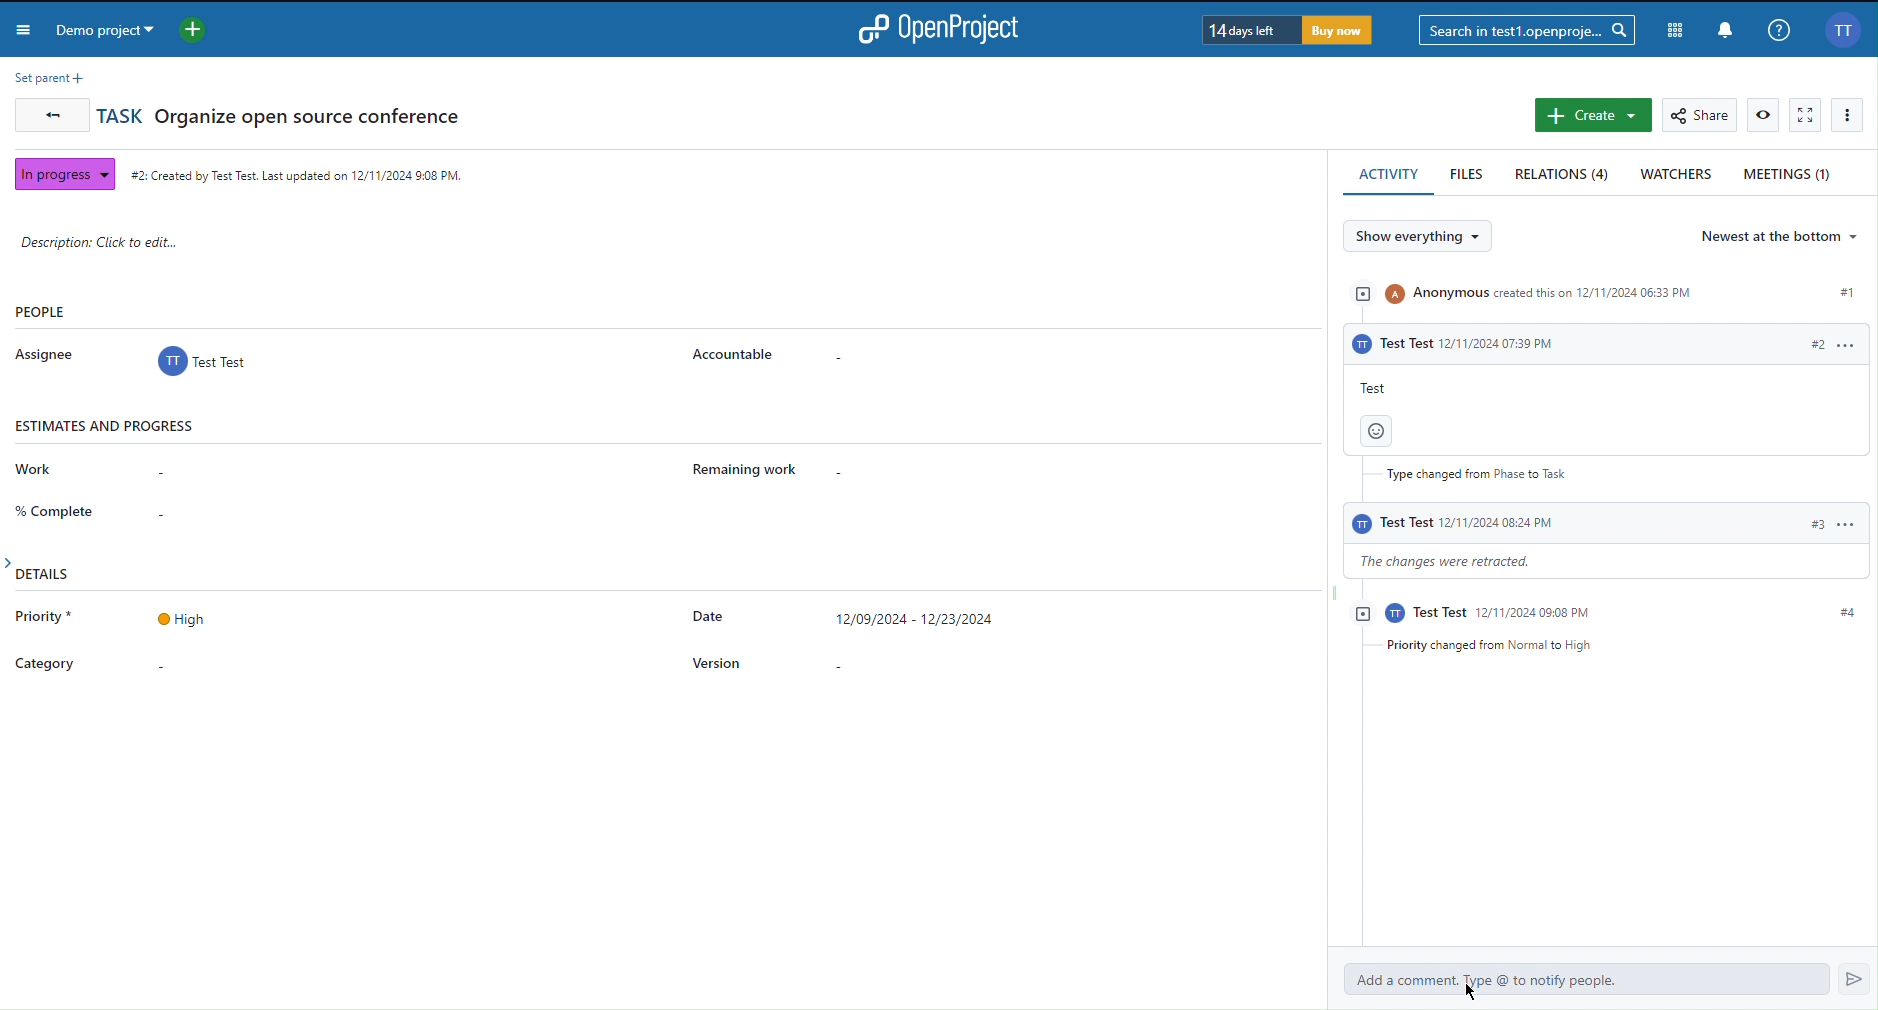 The height and width of the screenshot is (1010, 1878). I want to click on Watchers, so click(1677, 176).